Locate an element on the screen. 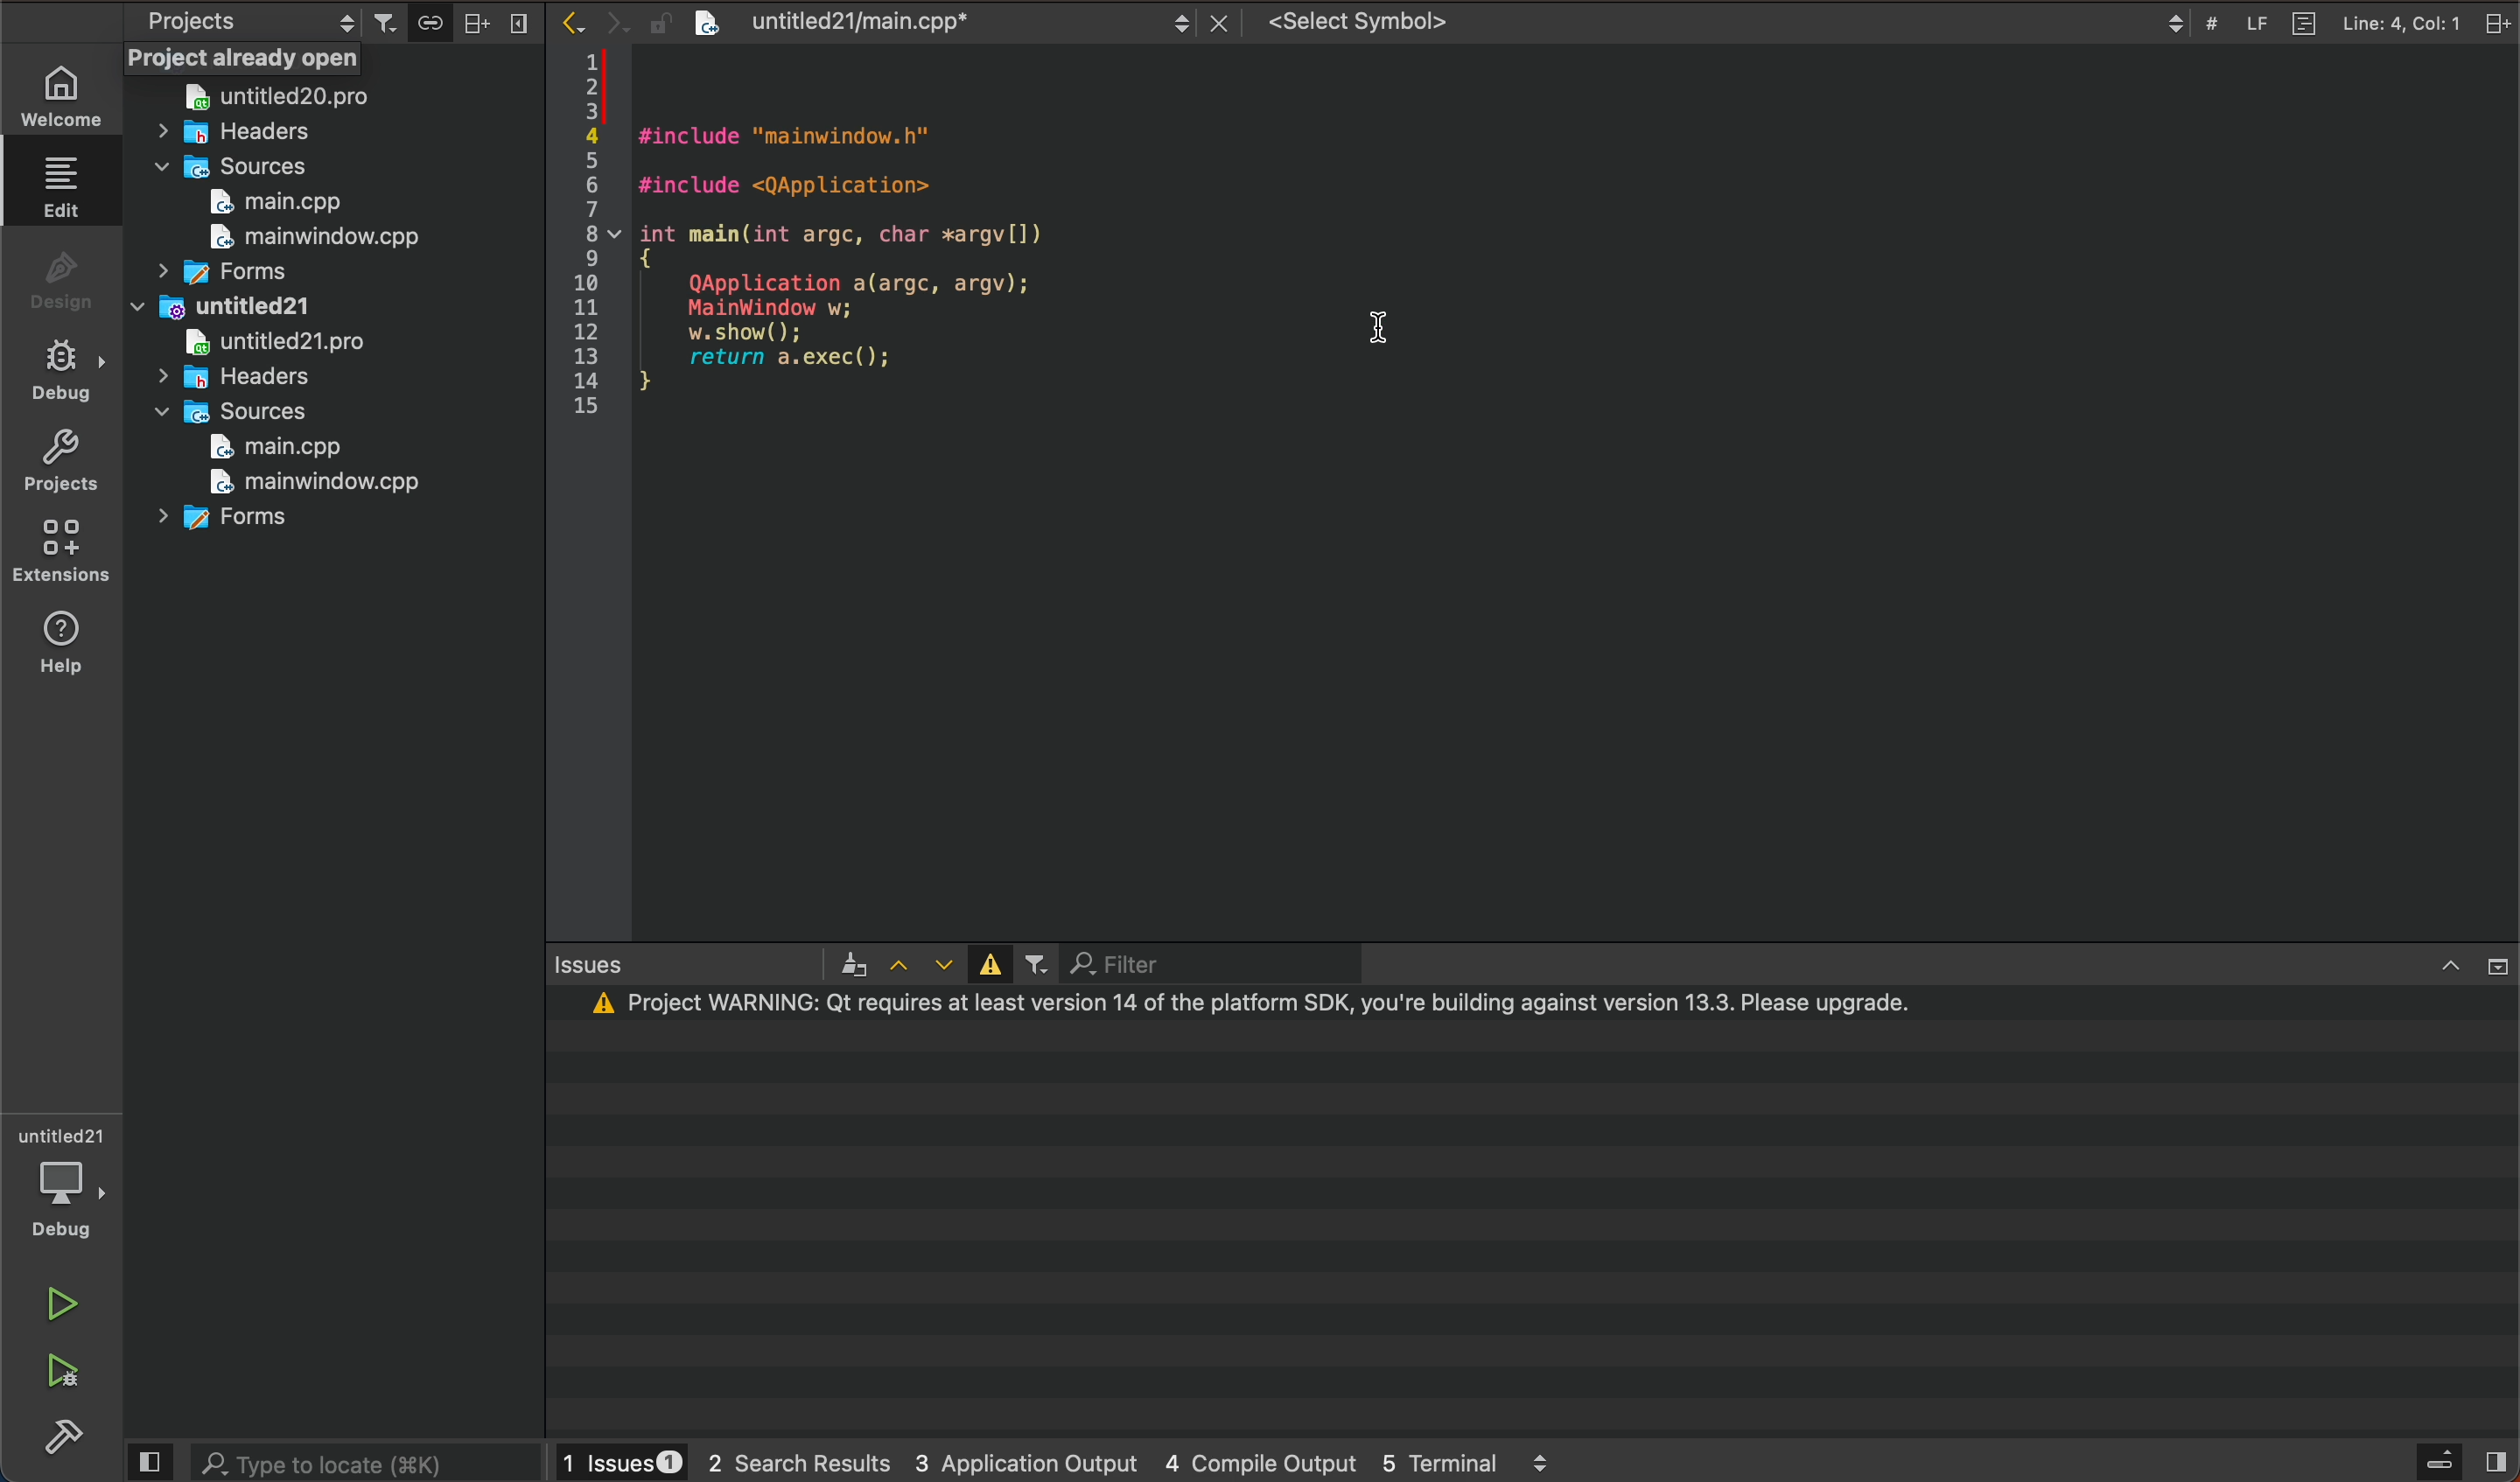 This screenshot has height=1482, width=2520. run debug is located at coordinates (57, 1374).